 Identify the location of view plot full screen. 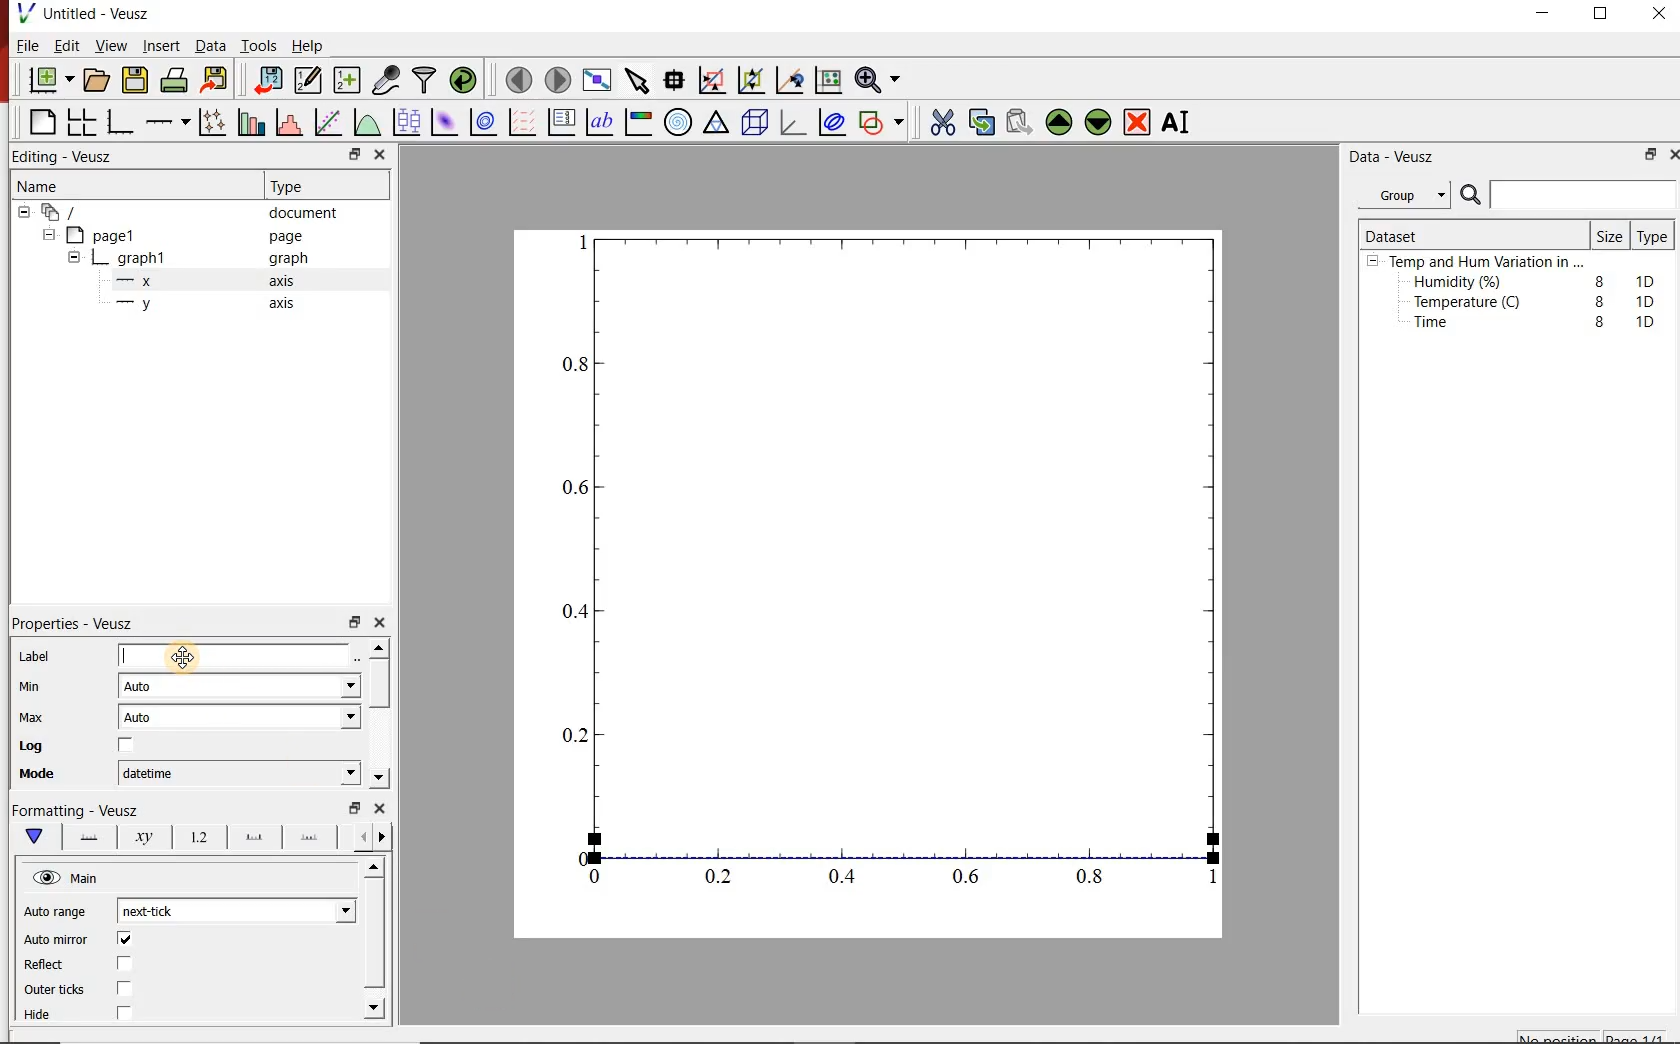
(598, 81).